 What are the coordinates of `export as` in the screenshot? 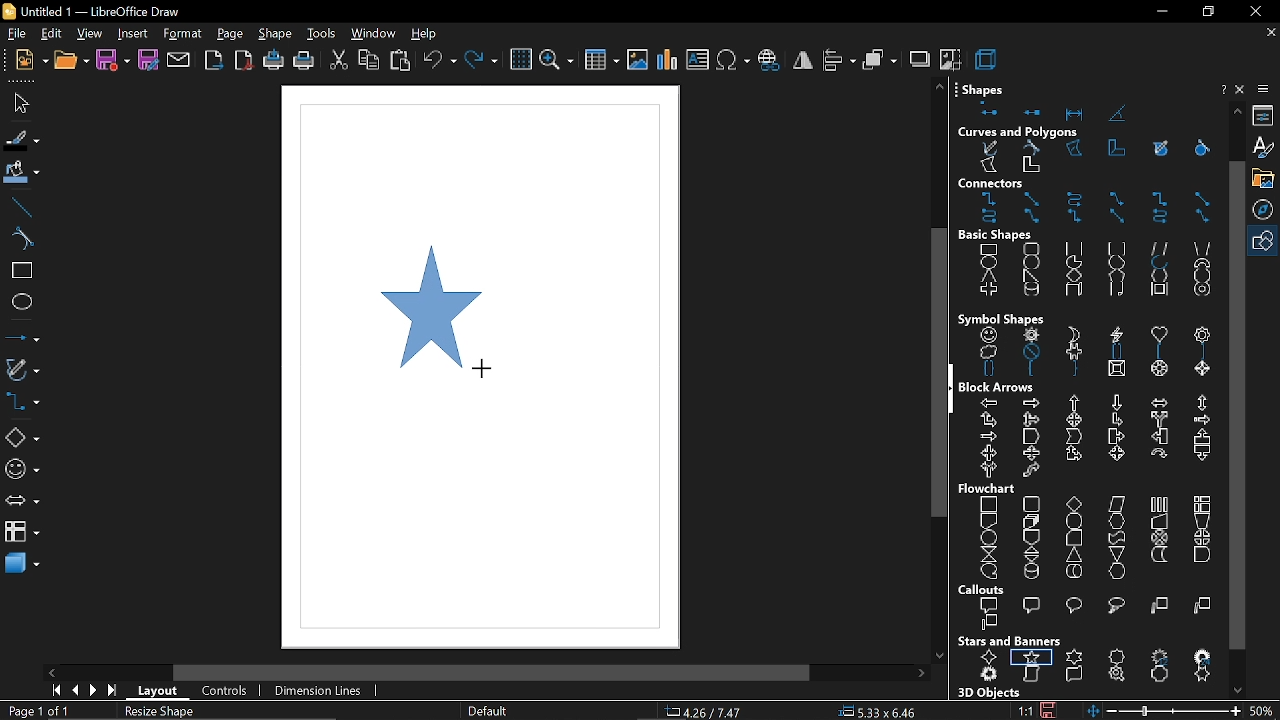 It's located at (242, 61).